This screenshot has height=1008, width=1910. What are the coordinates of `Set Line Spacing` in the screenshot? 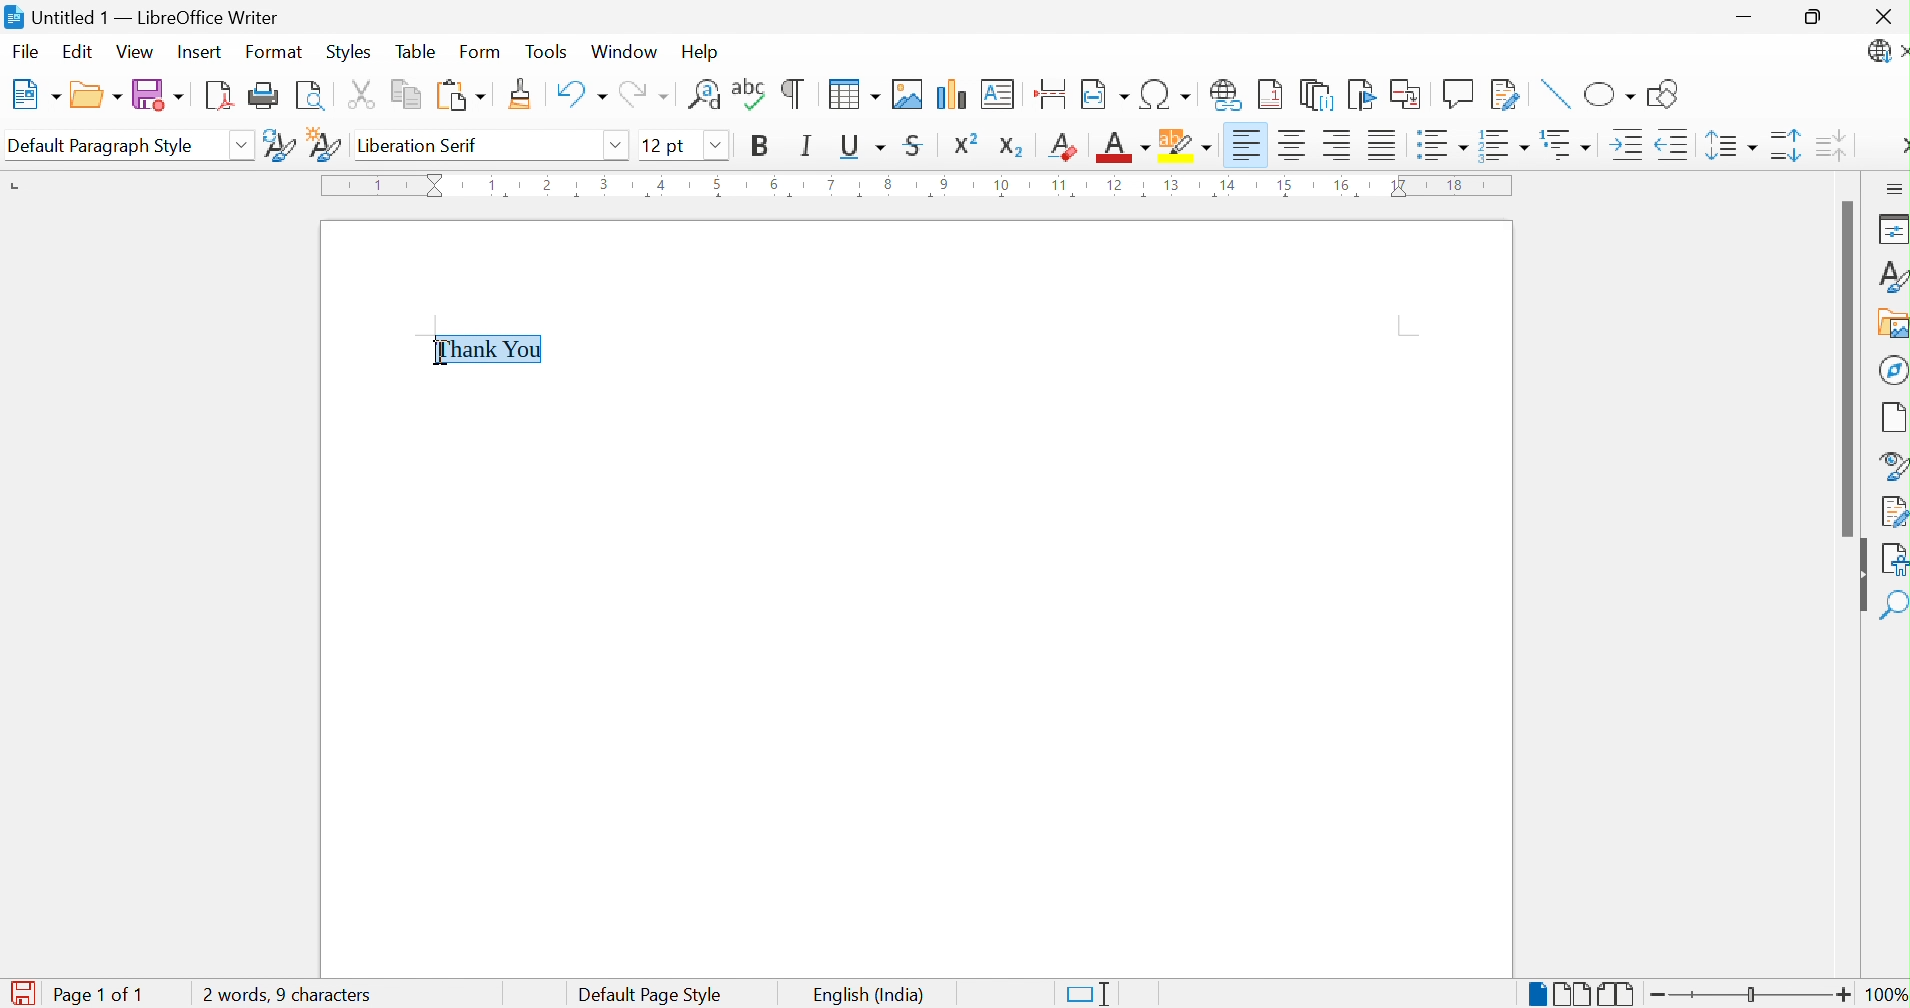 It's located at (1730, 148).